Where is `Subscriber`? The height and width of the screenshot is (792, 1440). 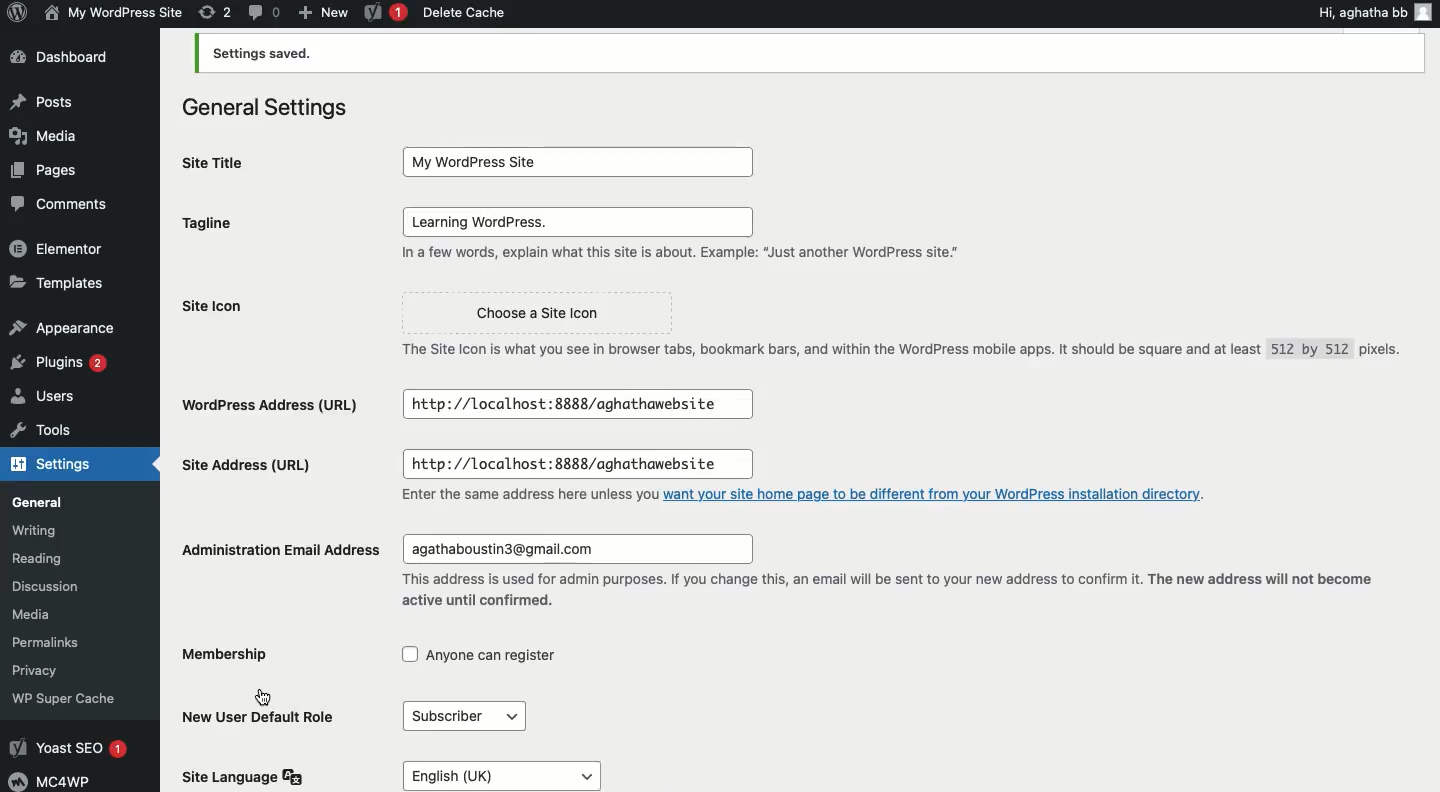
Subscriber is located at coordinates (475, 717).